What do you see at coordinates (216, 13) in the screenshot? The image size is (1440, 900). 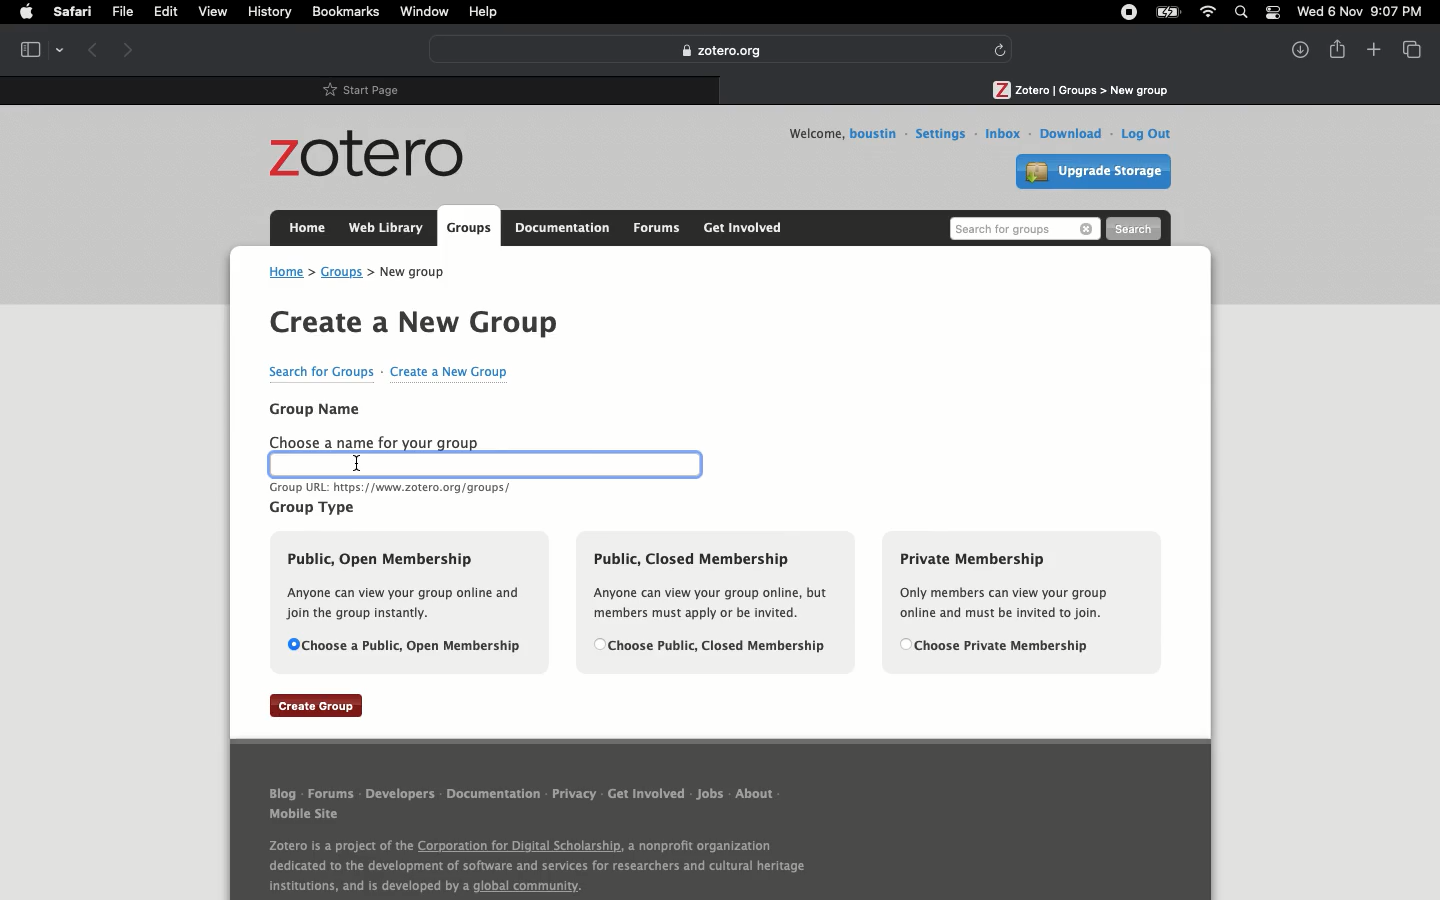 I see `View` at bounding box center [216, 13].